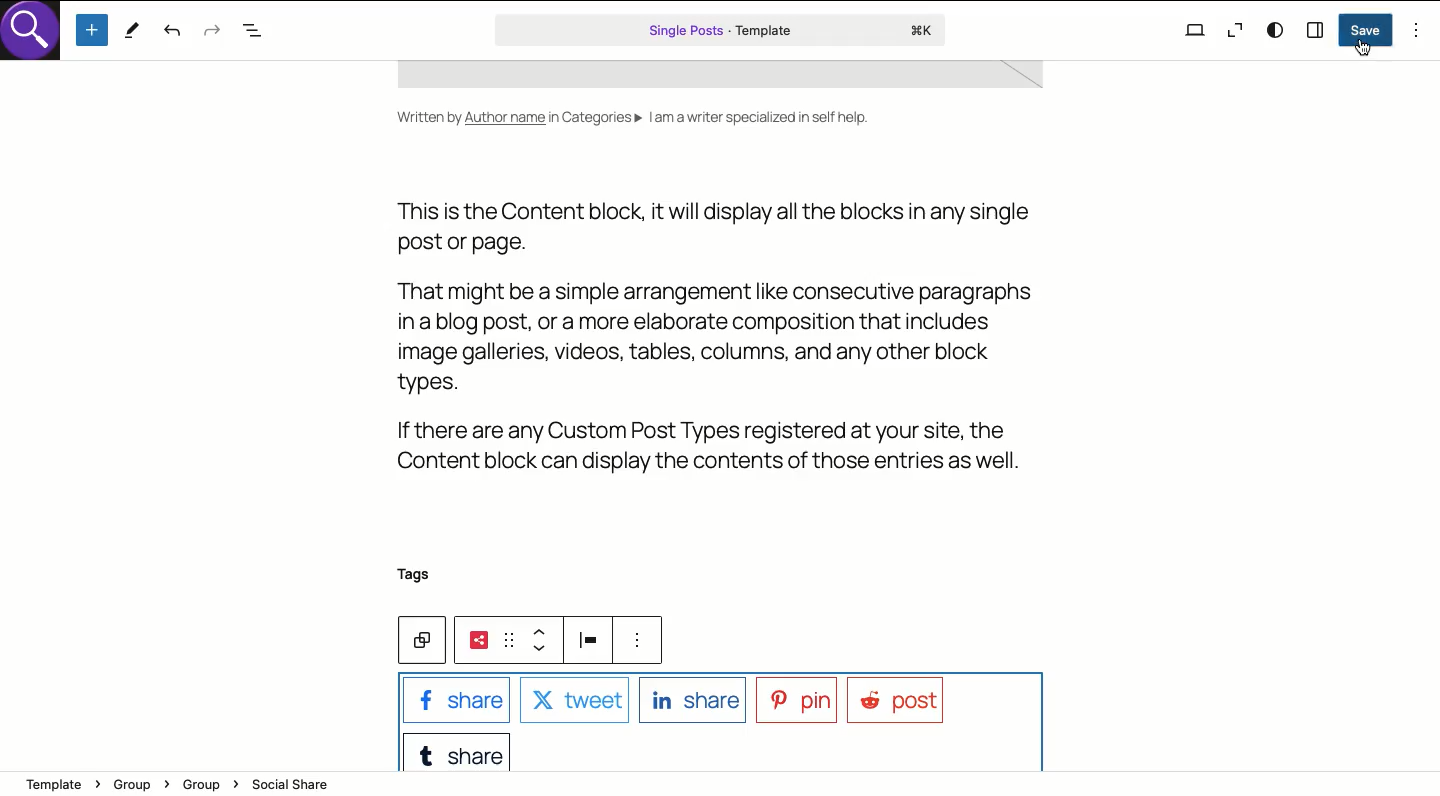 The height and width of the screenshot is (796, 1440). I want to click on Move up down, so click(541, 642).